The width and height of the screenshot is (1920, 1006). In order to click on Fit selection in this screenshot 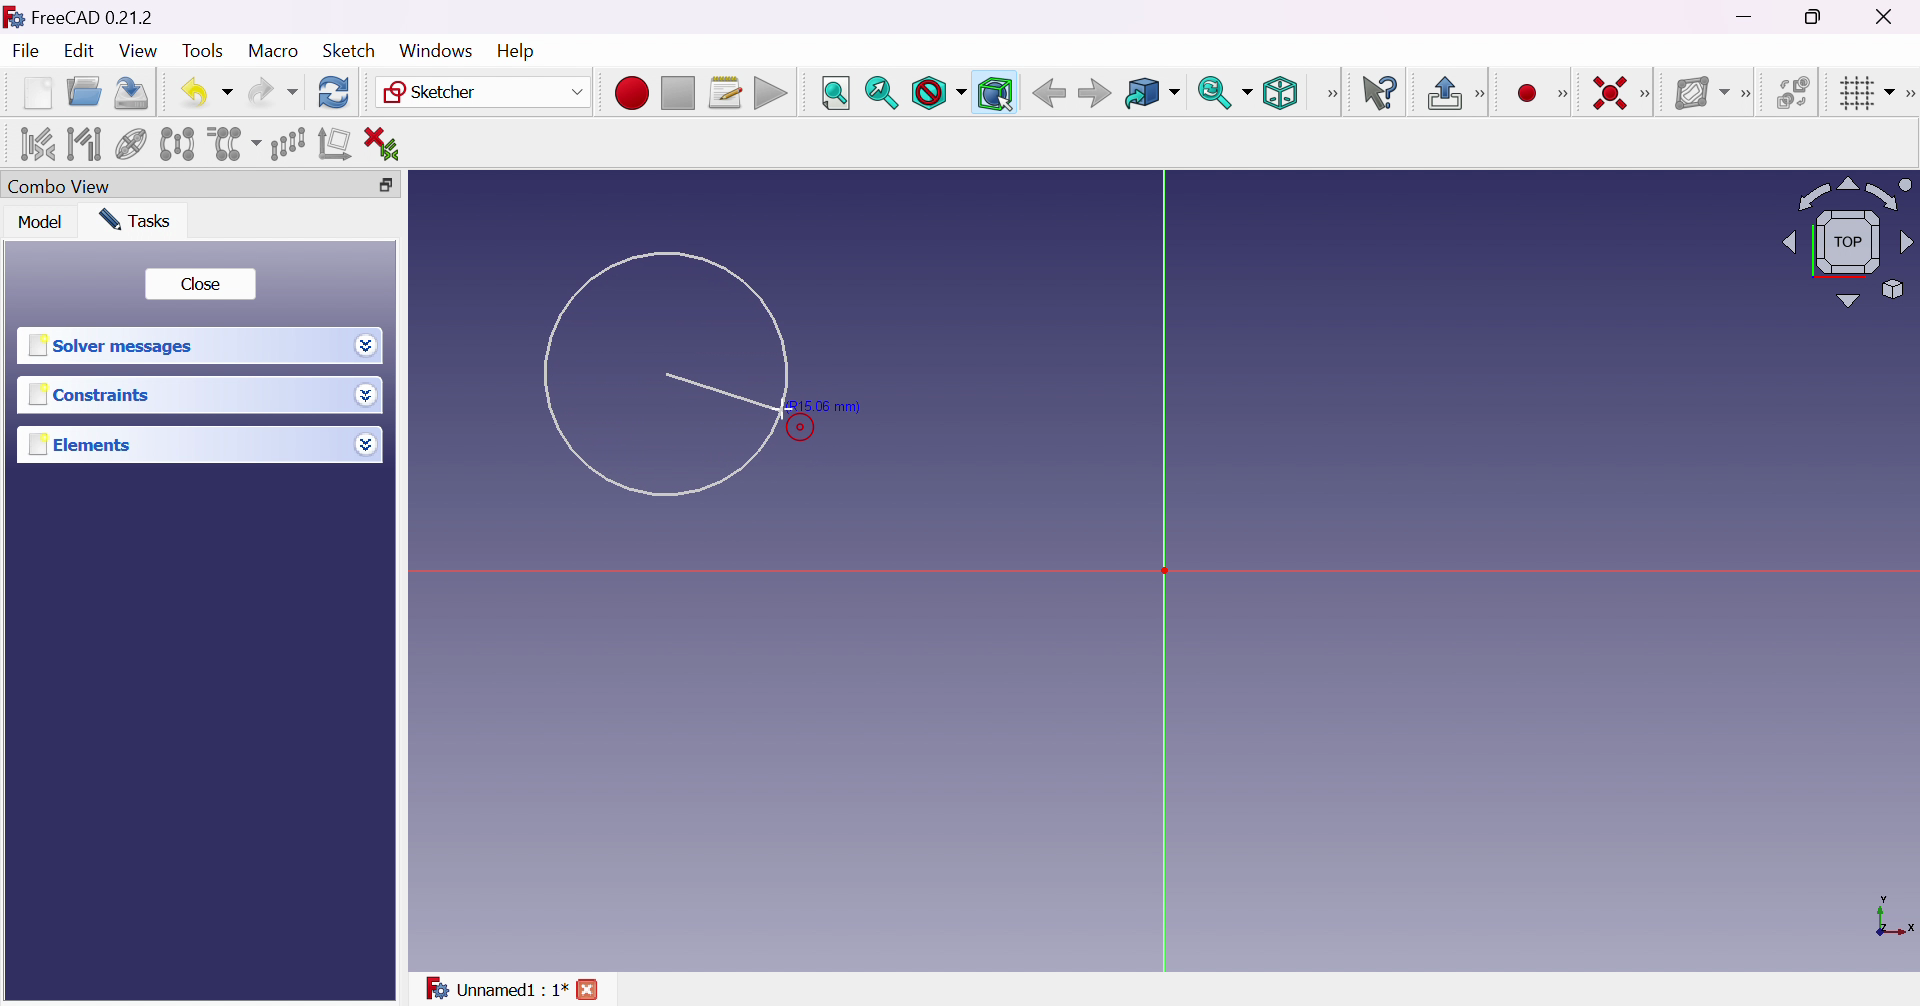, I will do `click(881, 93)`.